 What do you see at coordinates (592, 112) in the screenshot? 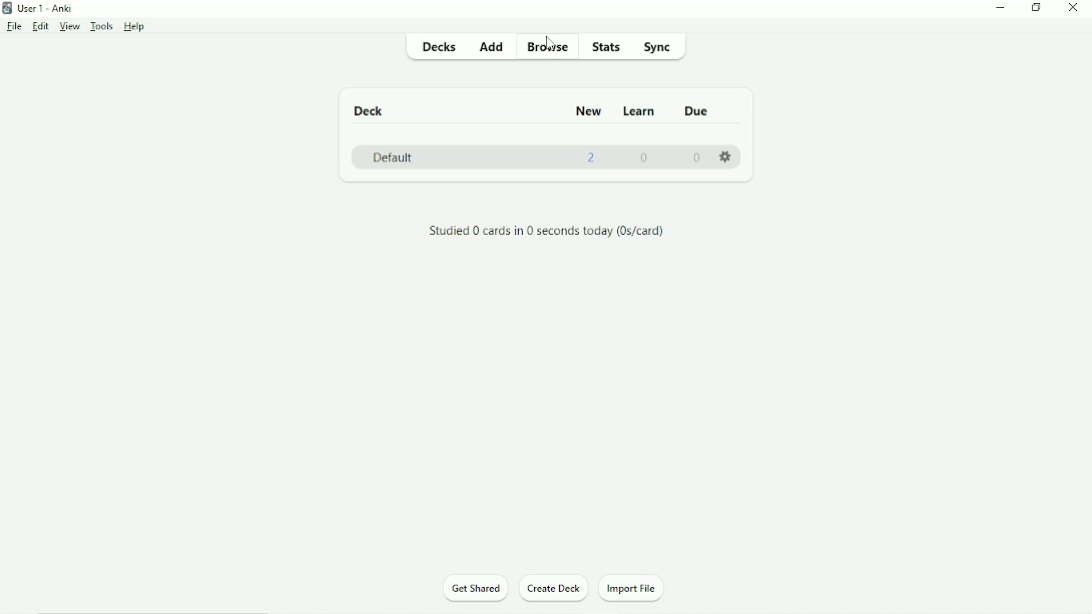
I see `New` at bounding box center [592, 112].